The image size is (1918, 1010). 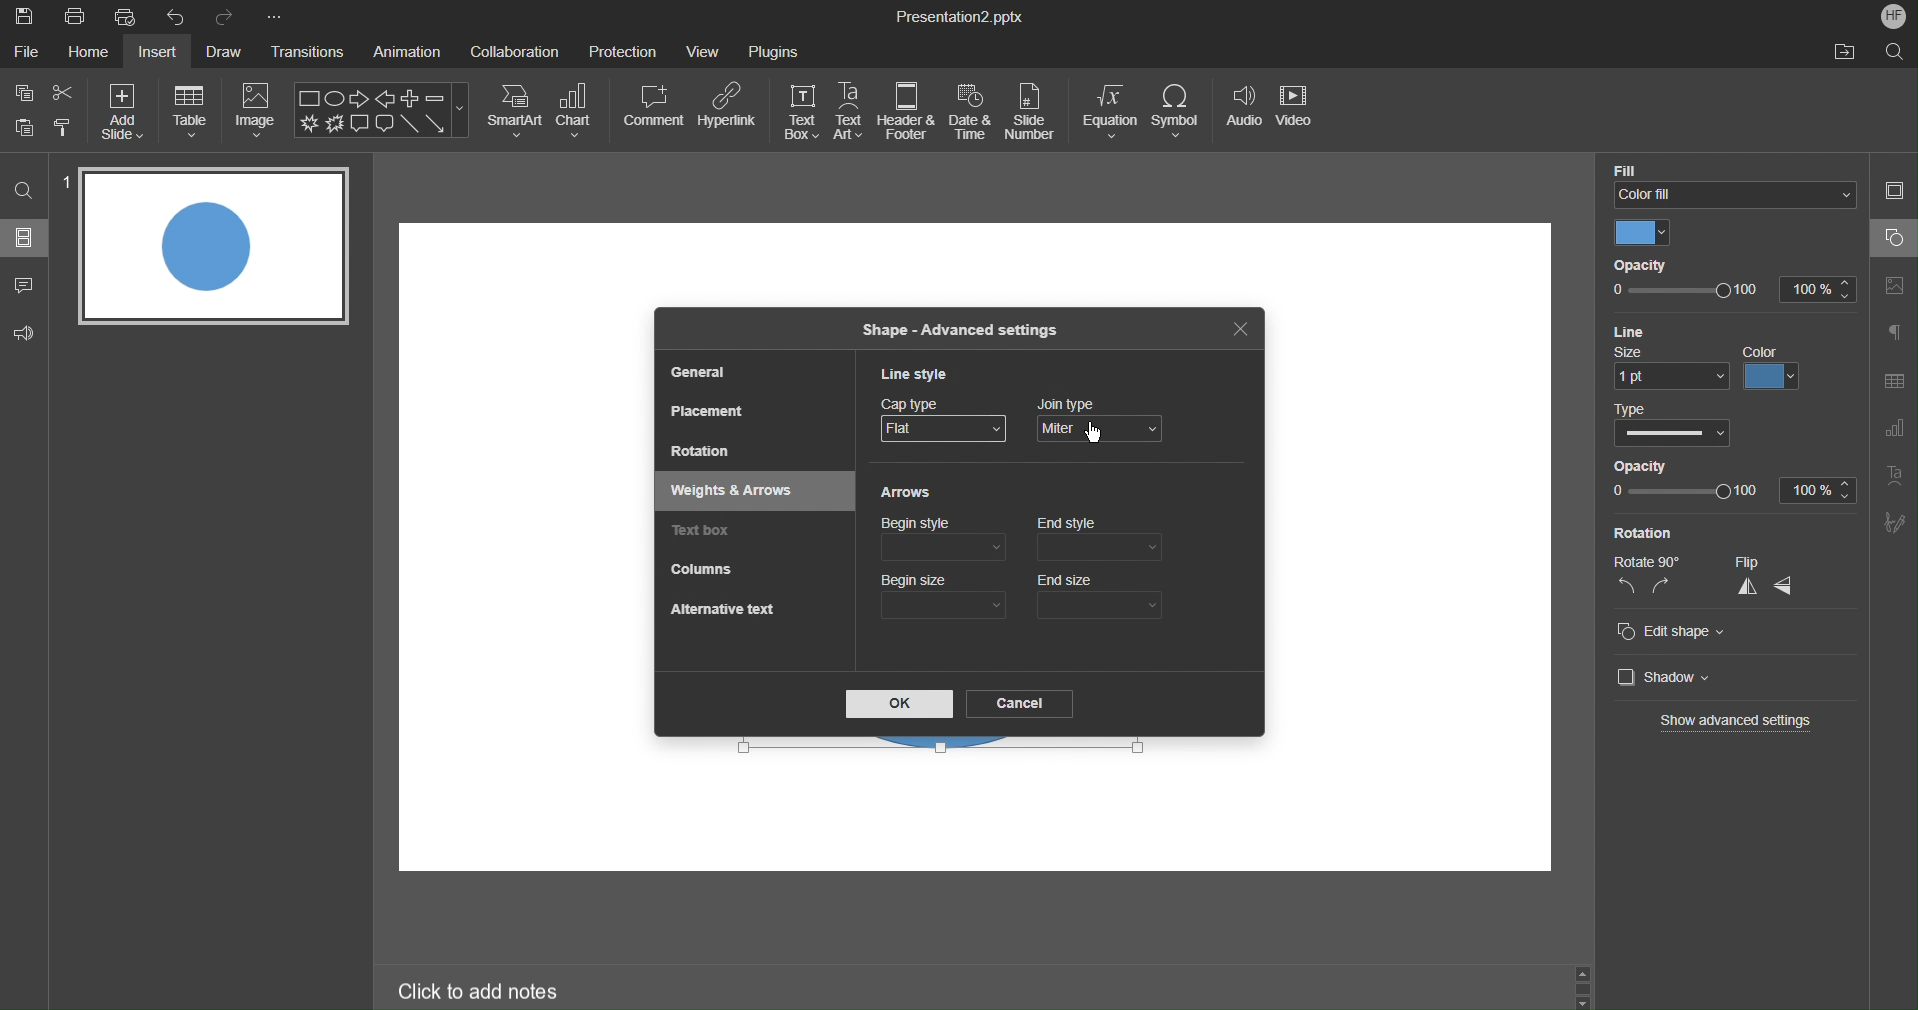 I want to click on Hyperlink, so click(x=727, y=106).